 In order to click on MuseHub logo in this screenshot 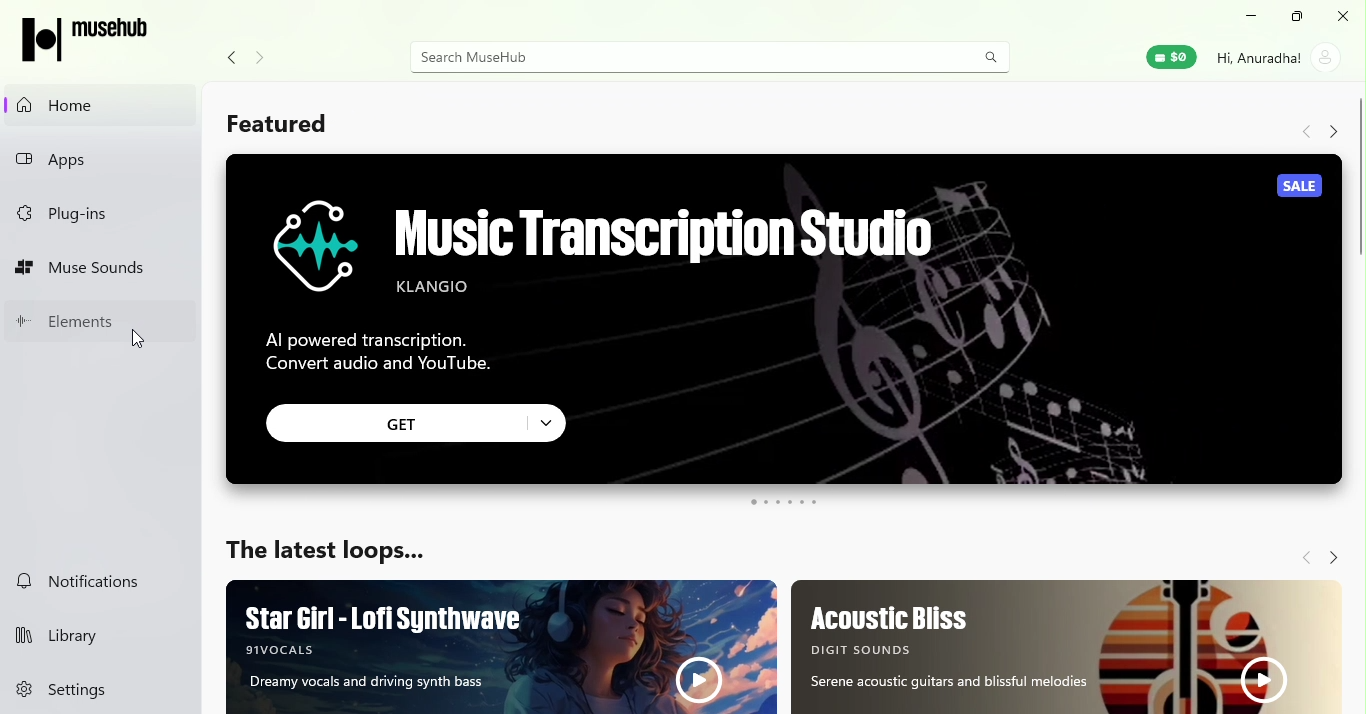, I will do `click(90, 38)`.